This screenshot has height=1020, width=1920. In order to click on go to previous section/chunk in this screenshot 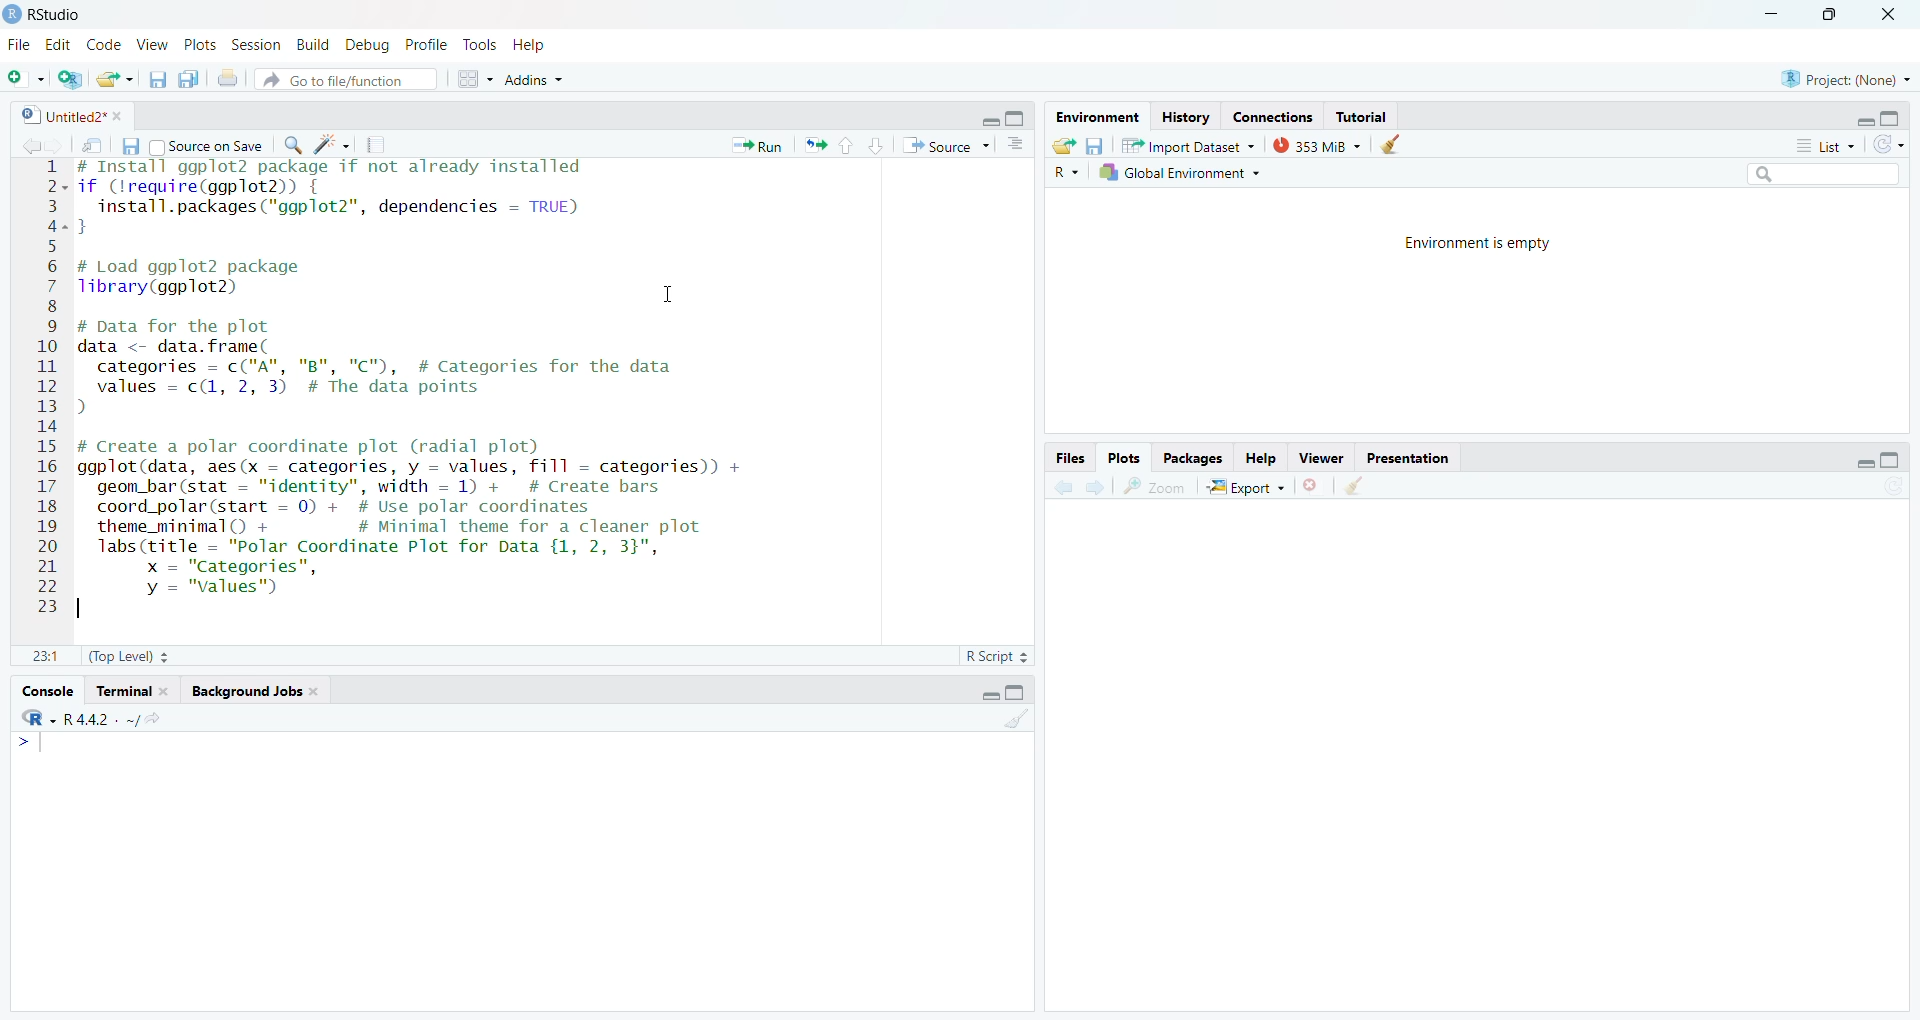, I will do `click(850, 146)`.